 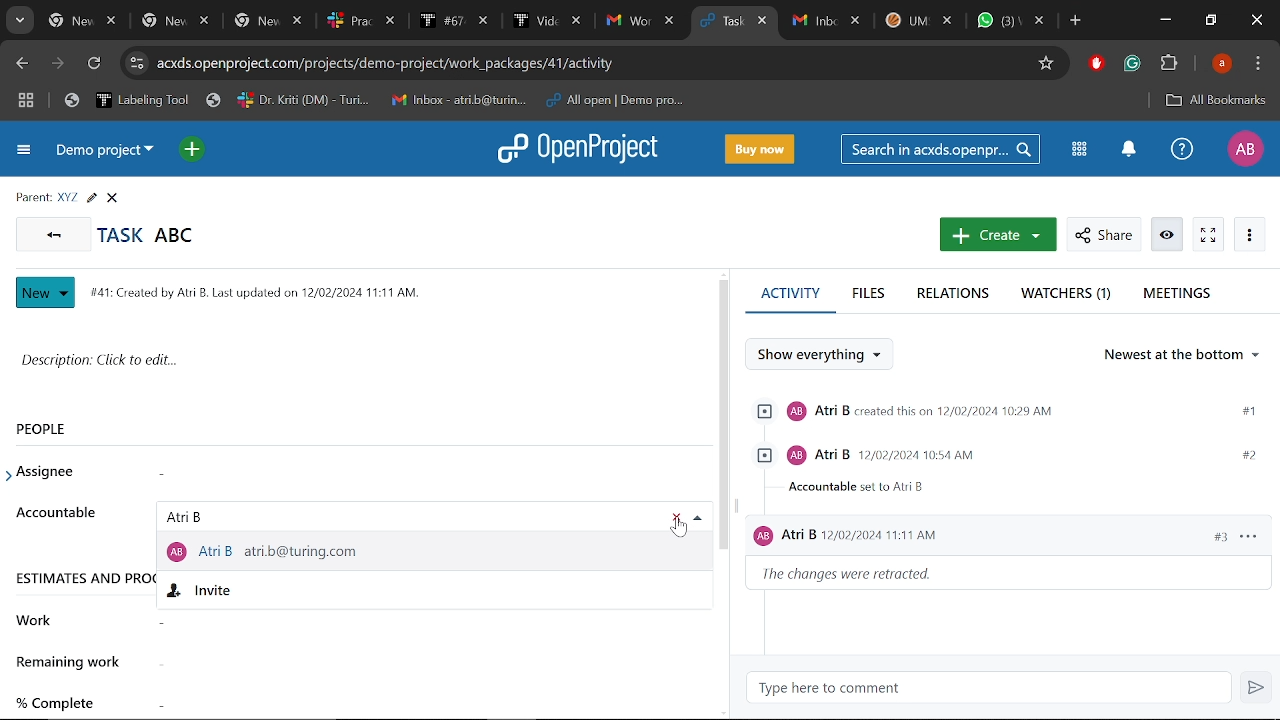 What do you see at coordinates (943, 149) in the screenshot?
I see `Search in acxds.openproject` at bounding box center [943, 149].